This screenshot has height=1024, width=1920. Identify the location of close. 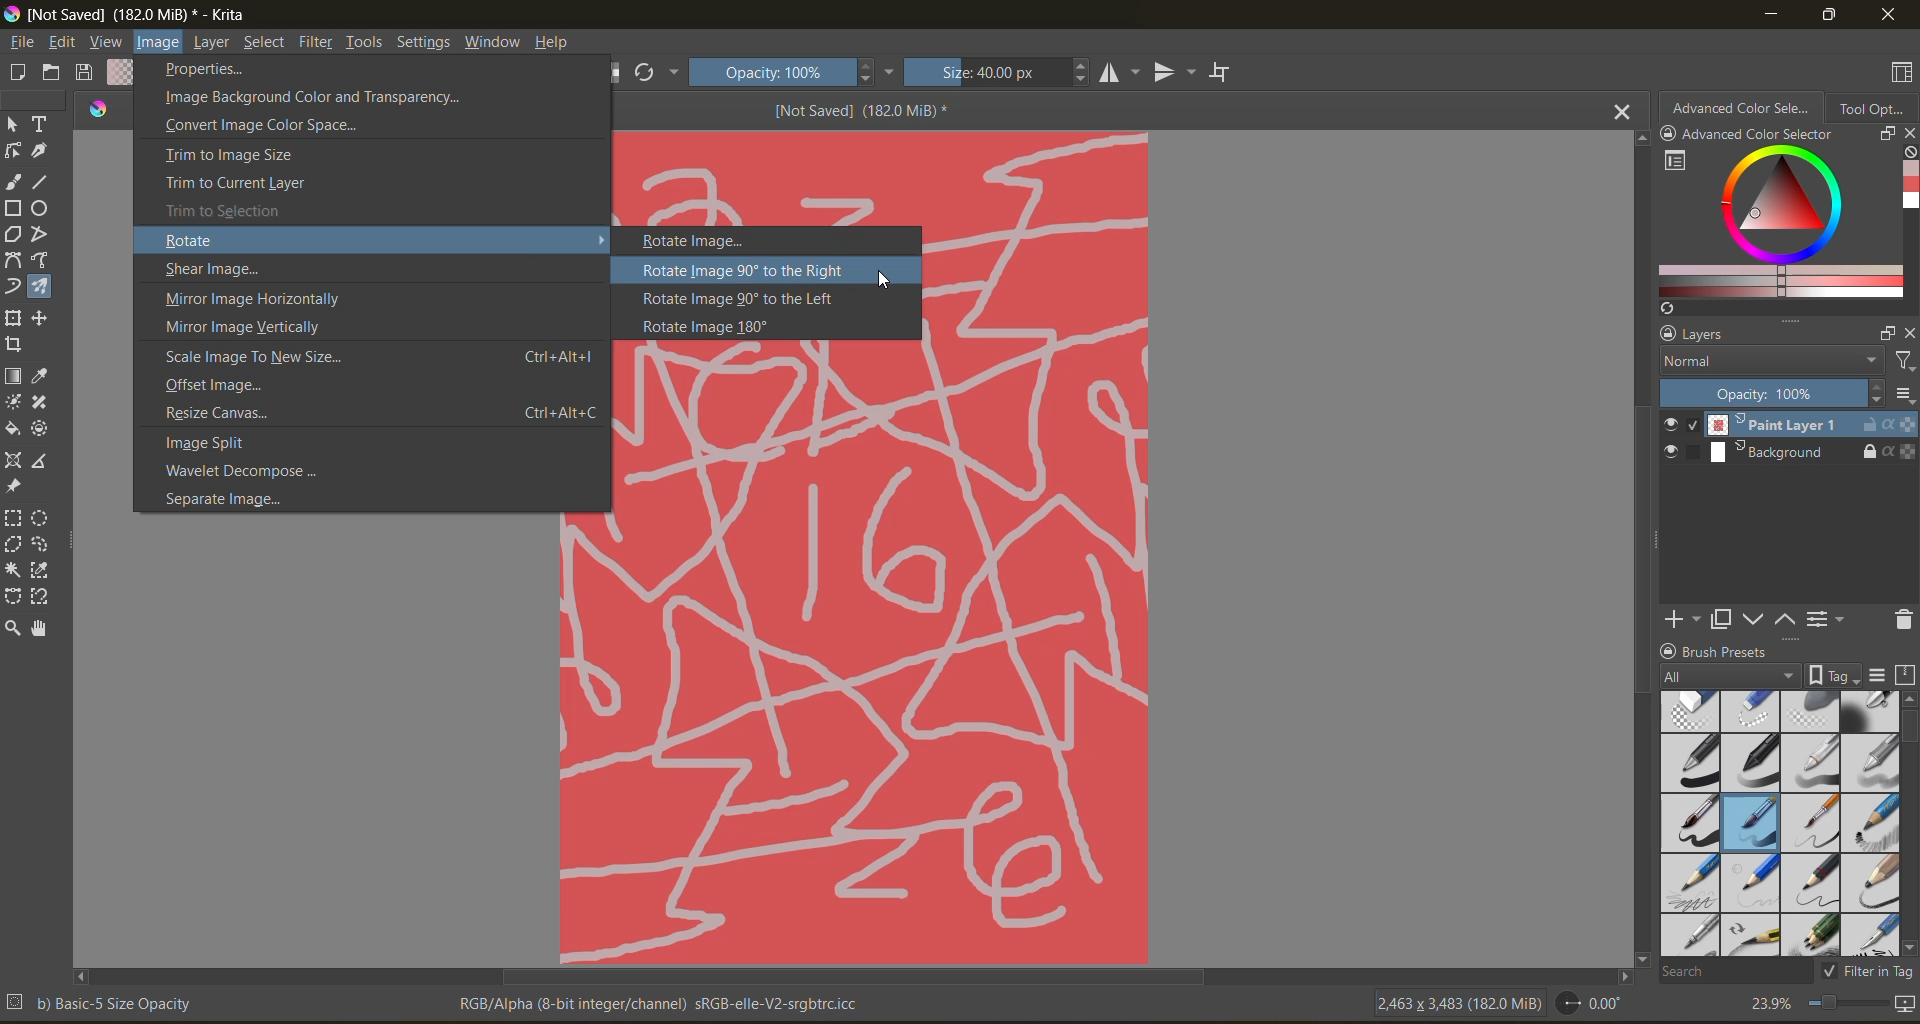
(1891, 16).